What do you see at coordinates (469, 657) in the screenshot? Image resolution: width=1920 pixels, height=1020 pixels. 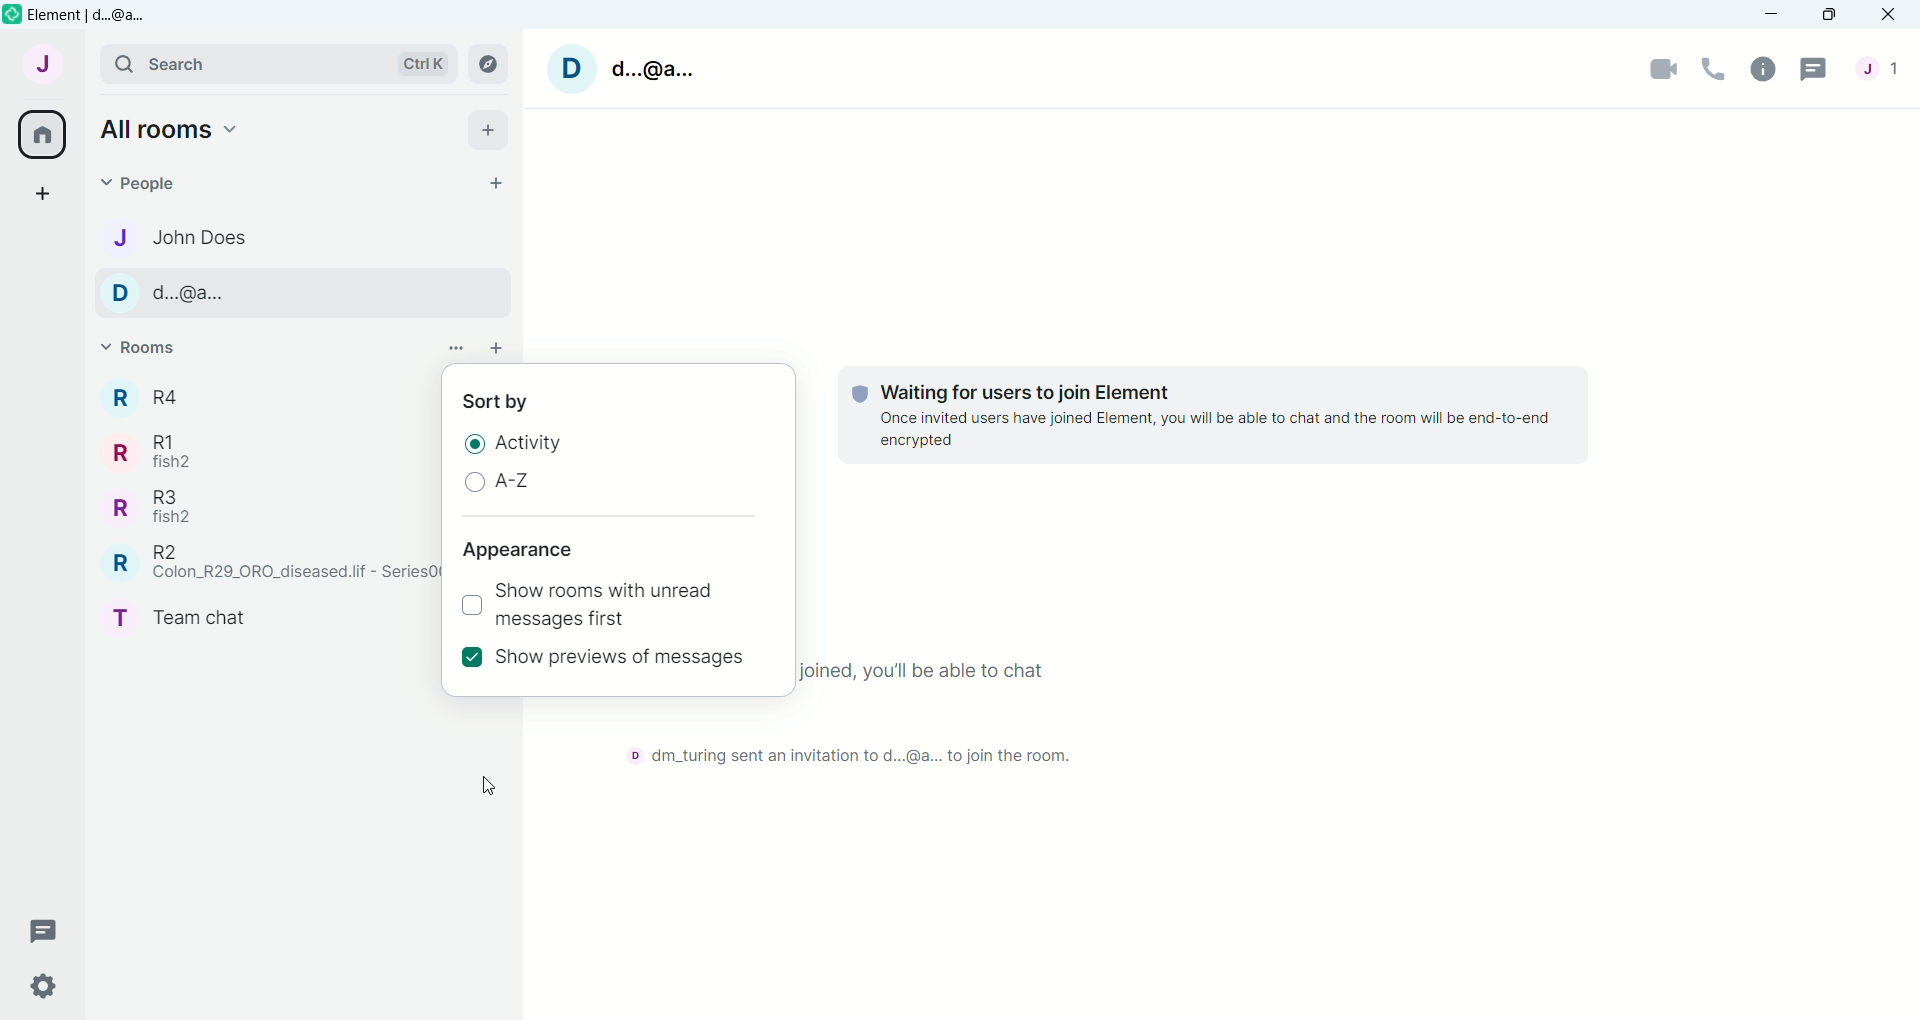 I see `selected checkbox` at bounding box center [469, 657].